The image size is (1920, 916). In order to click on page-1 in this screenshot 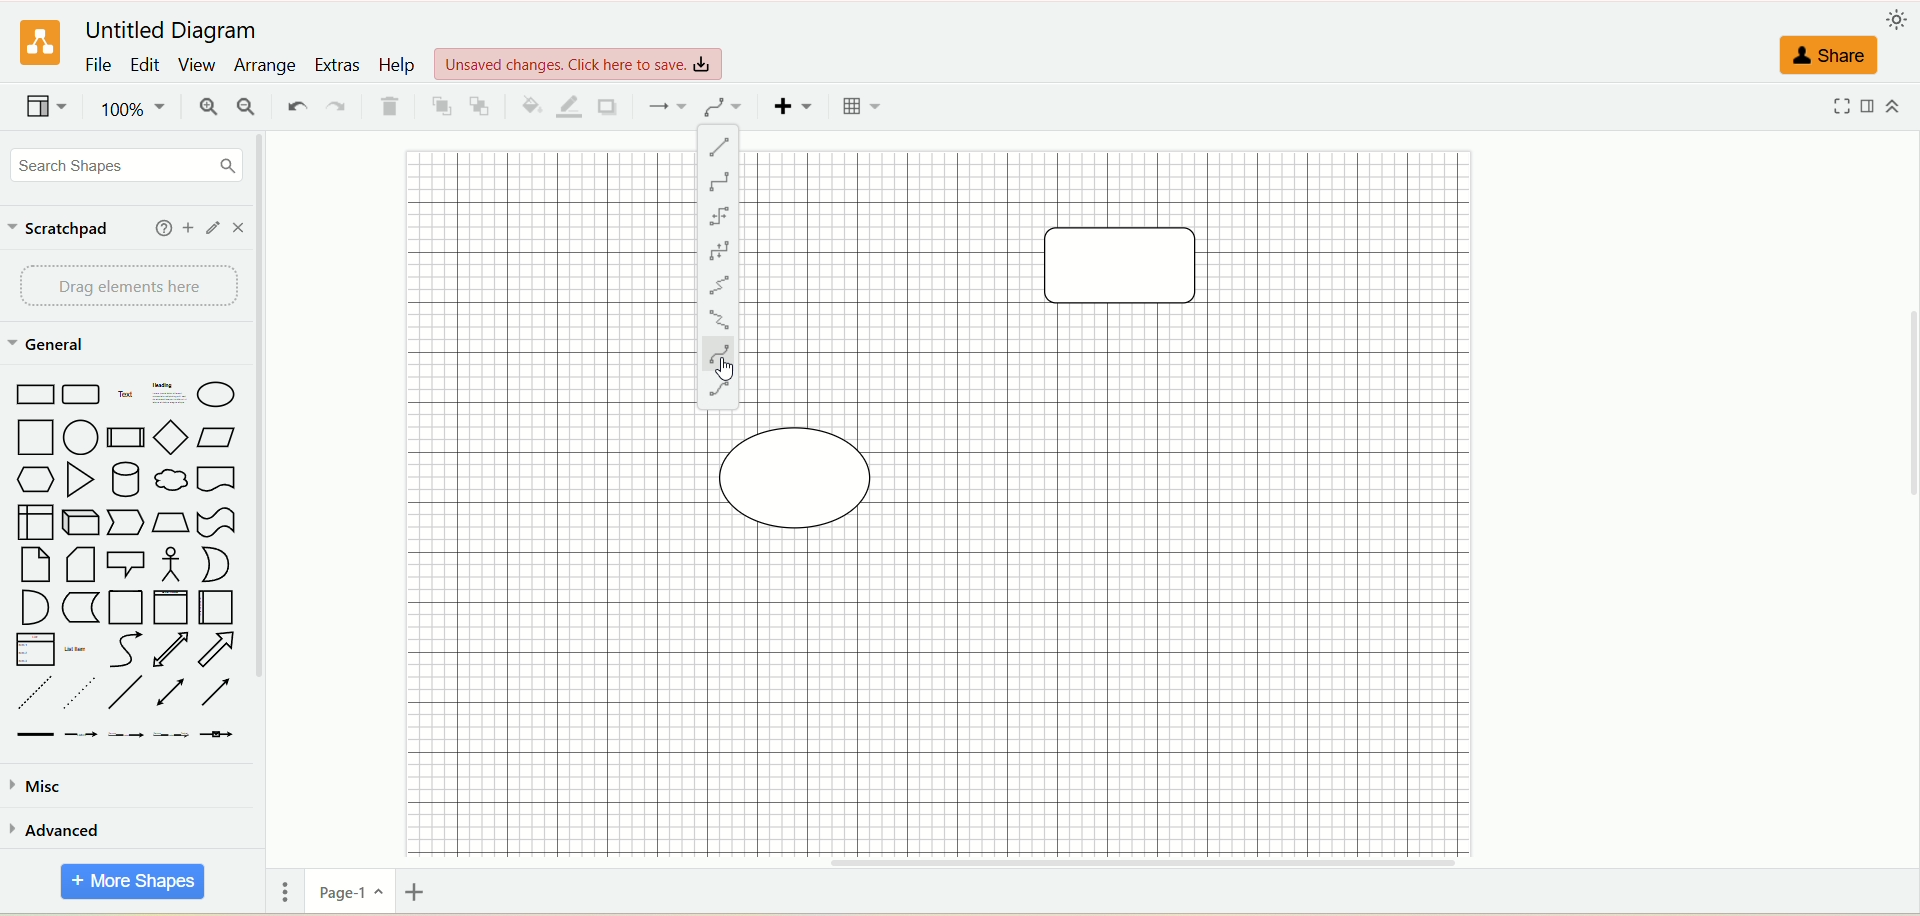, I will do `click(347, 891)`.